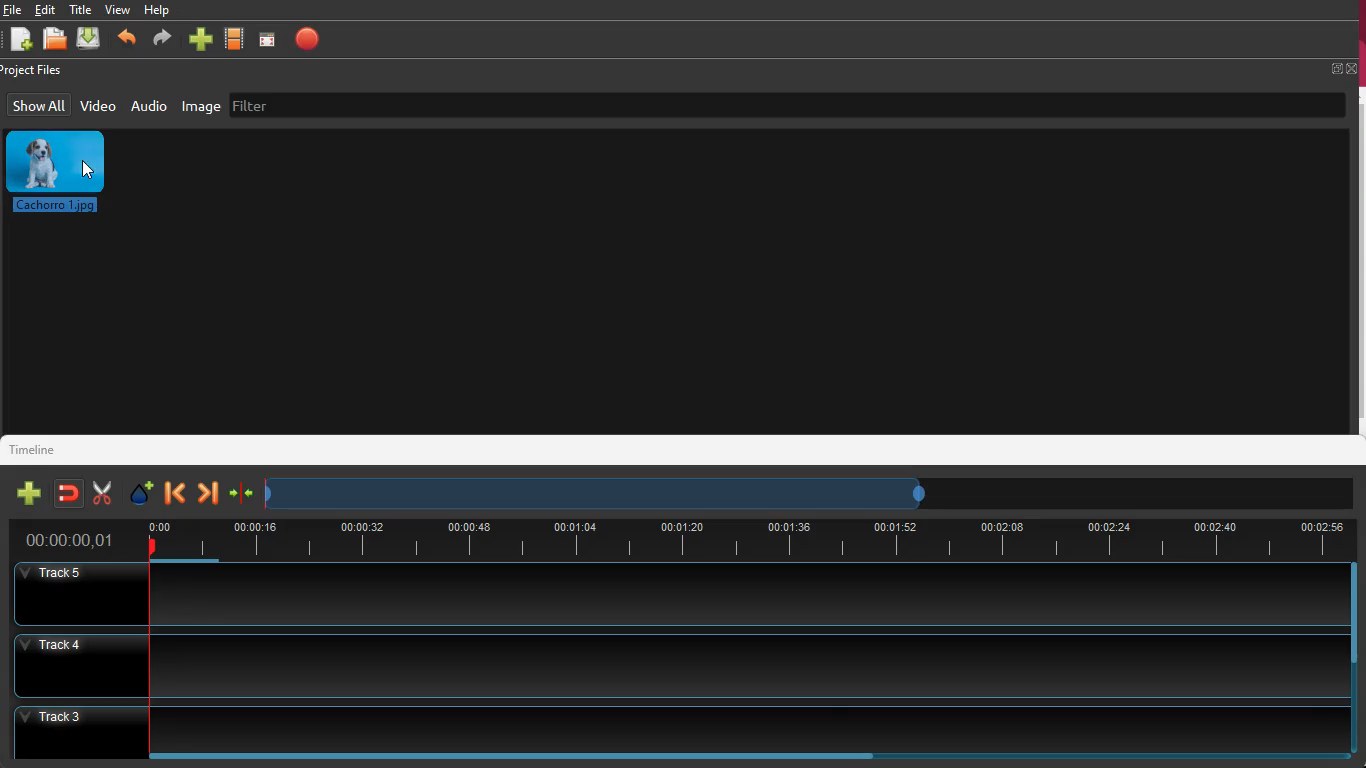 The image size is (1366, 768). I want to click on join, so click(70, 493).